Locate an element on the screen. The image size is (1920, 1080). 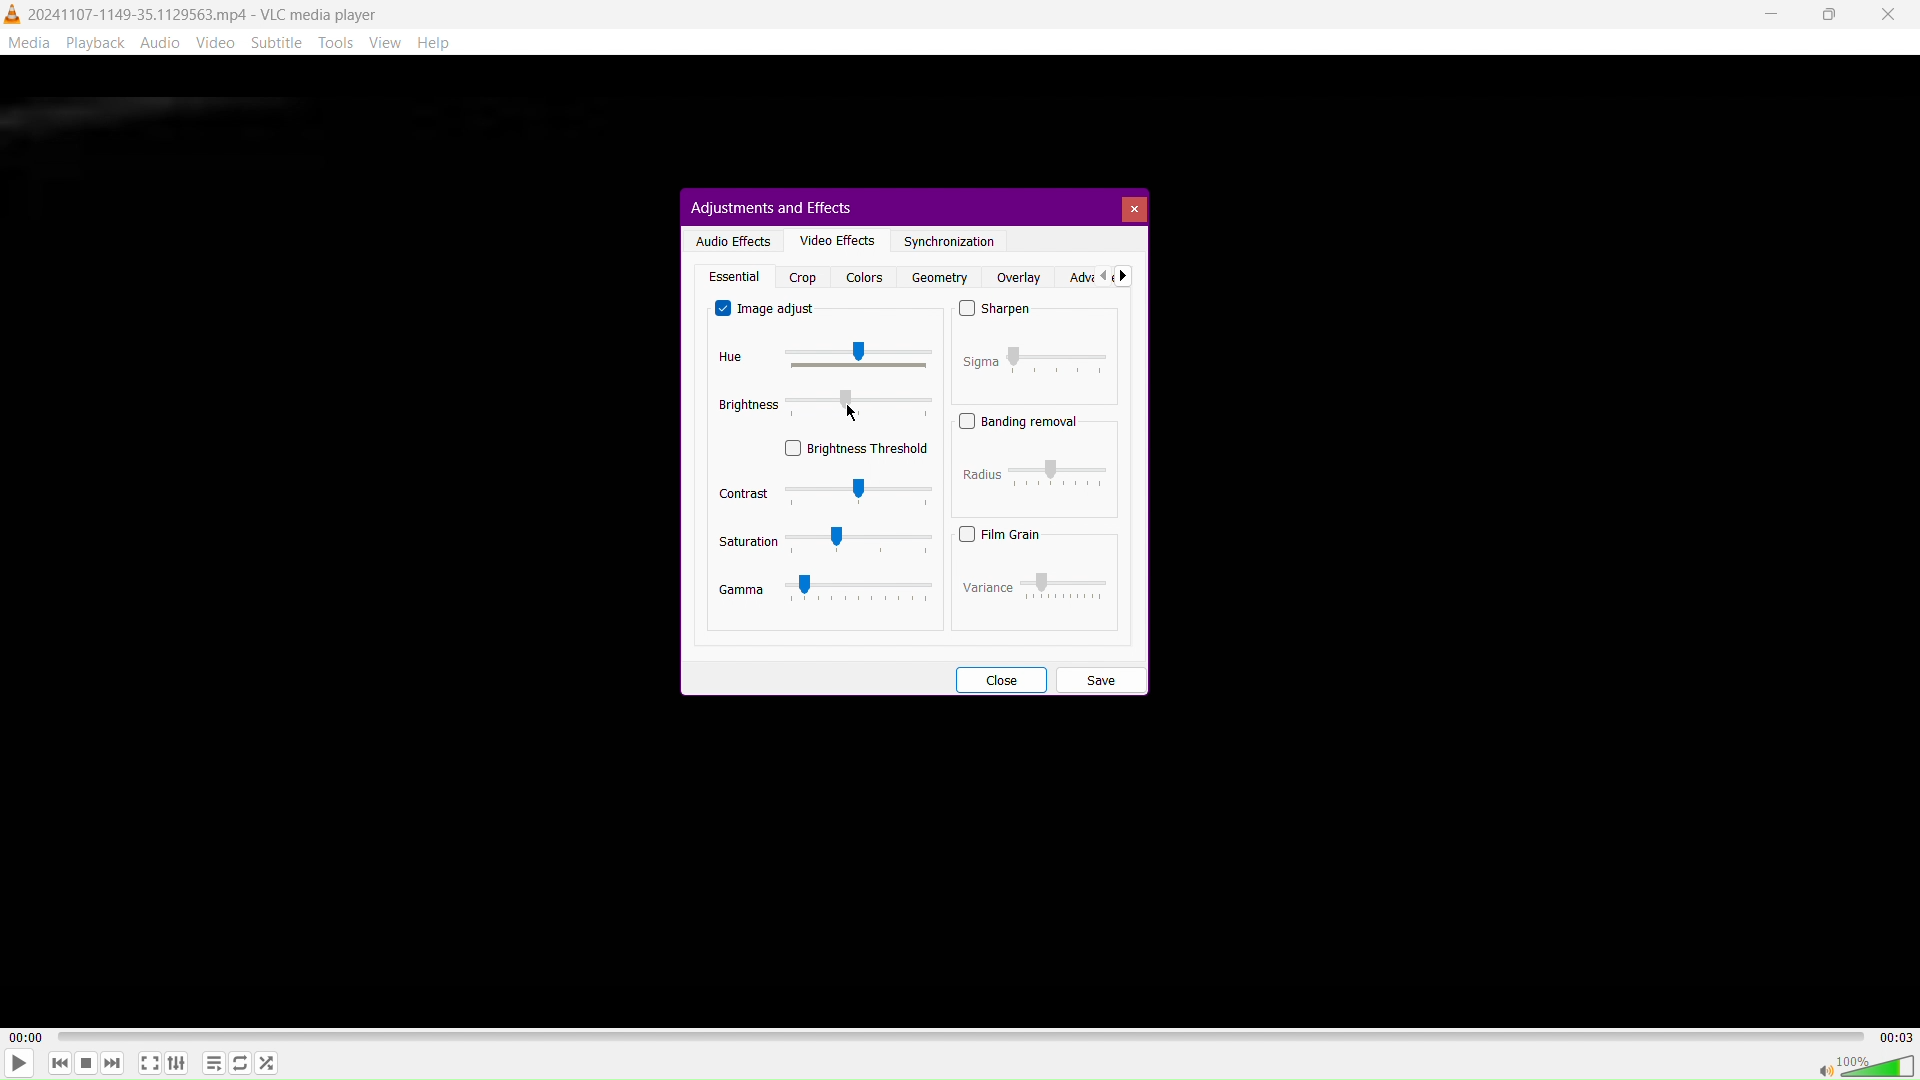
Saturation is located at coordinates (825, 541).